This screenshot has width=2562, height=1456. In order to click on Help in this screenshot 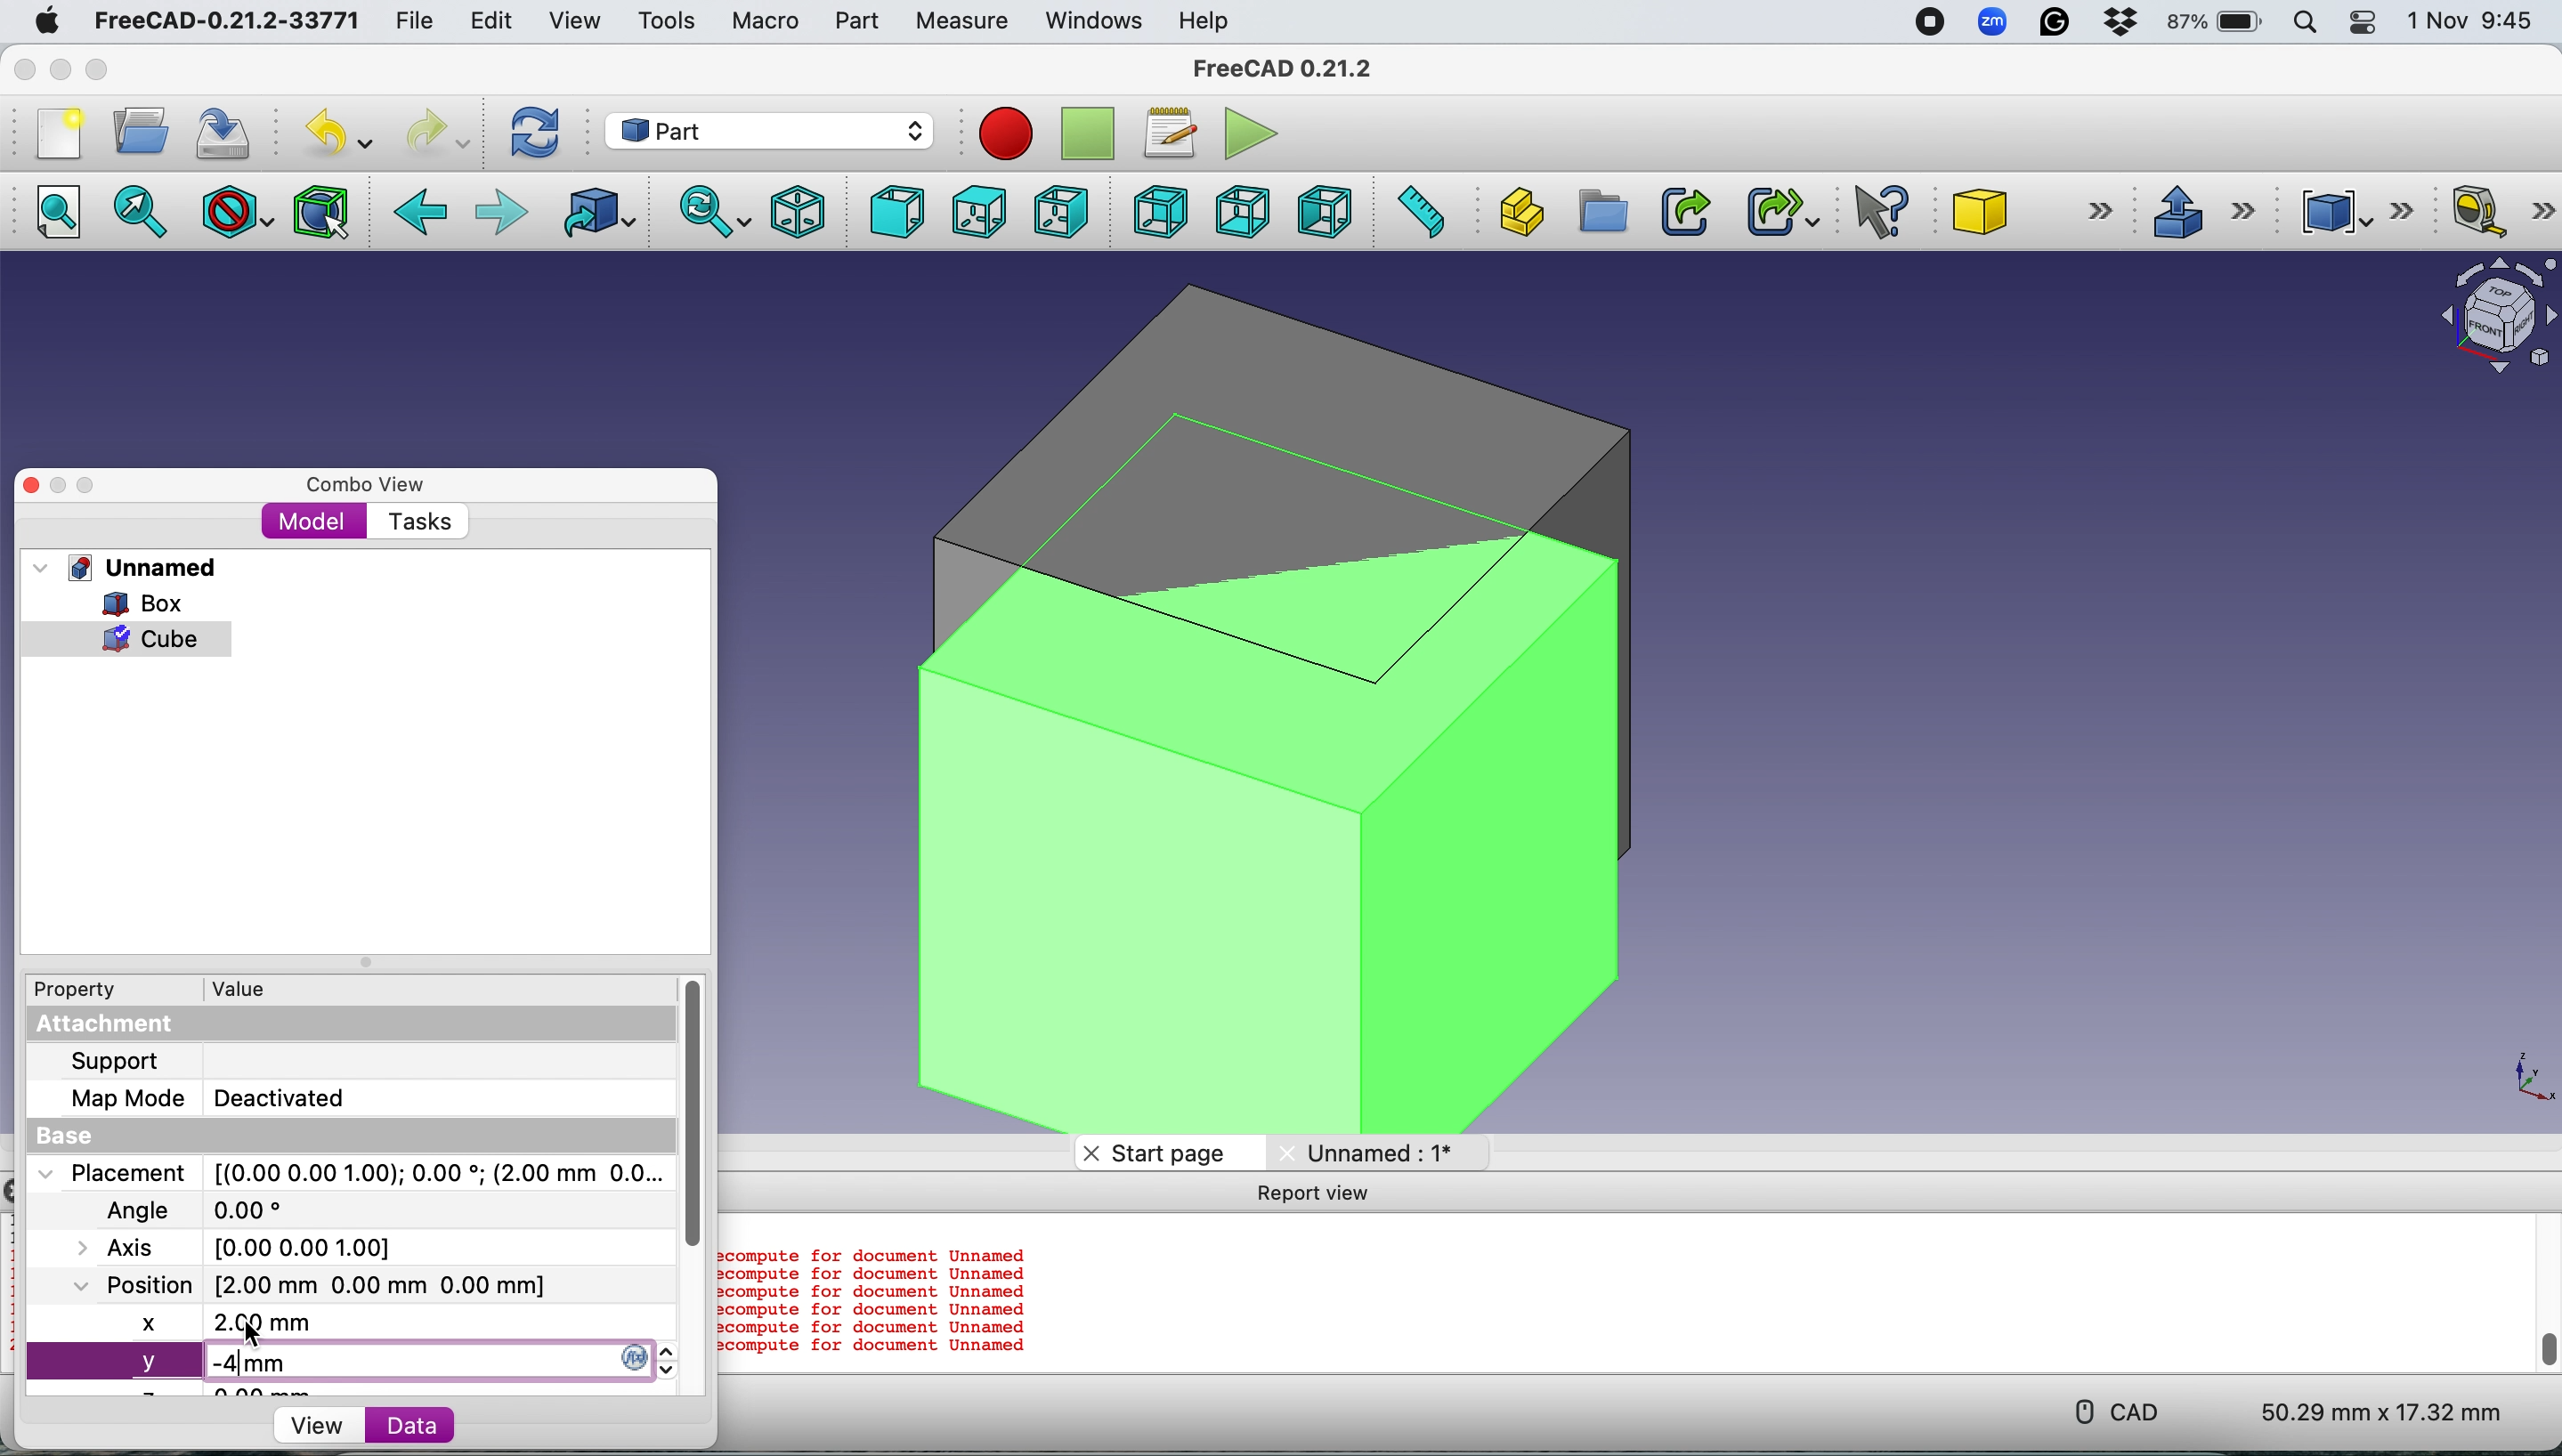, I will do `click(1205, 20)`.